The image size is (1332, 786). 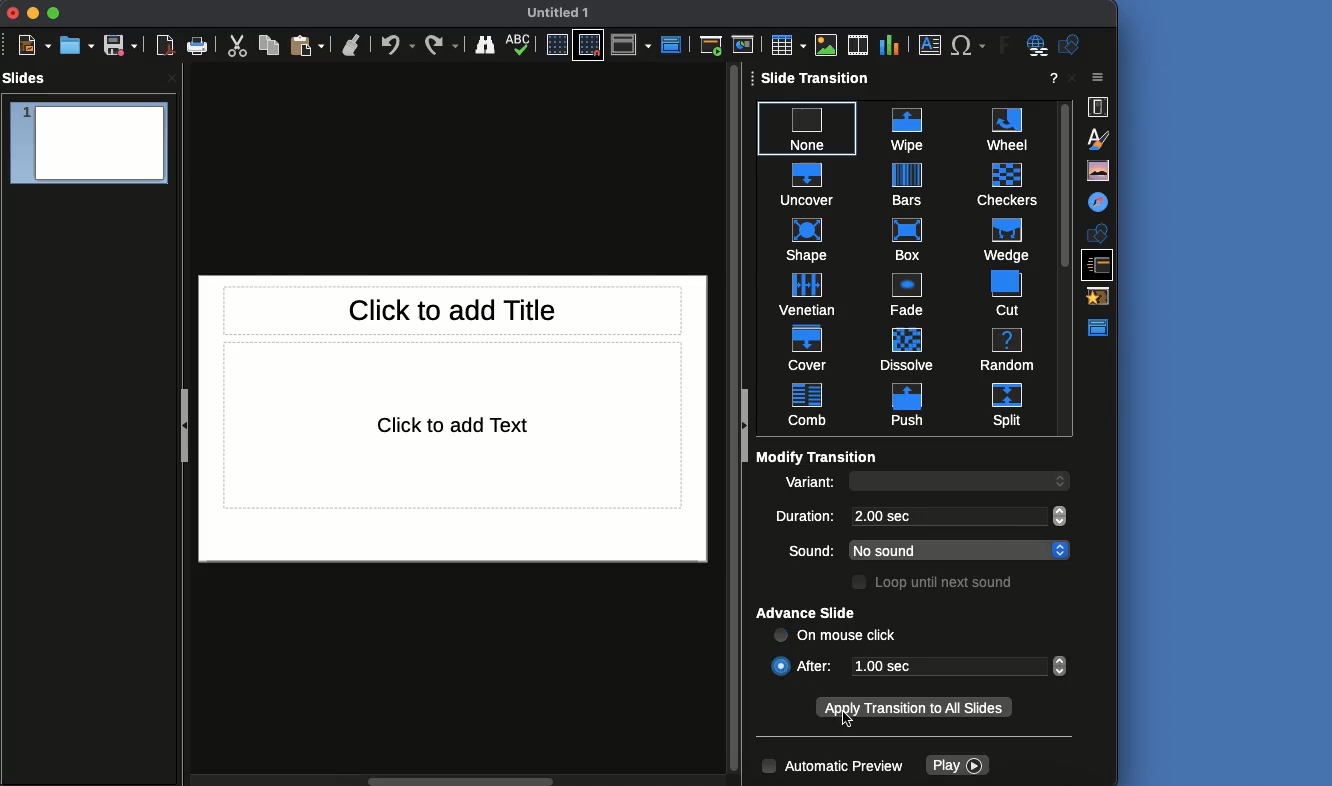 I want to click on Text, so click(x=454, y=426).